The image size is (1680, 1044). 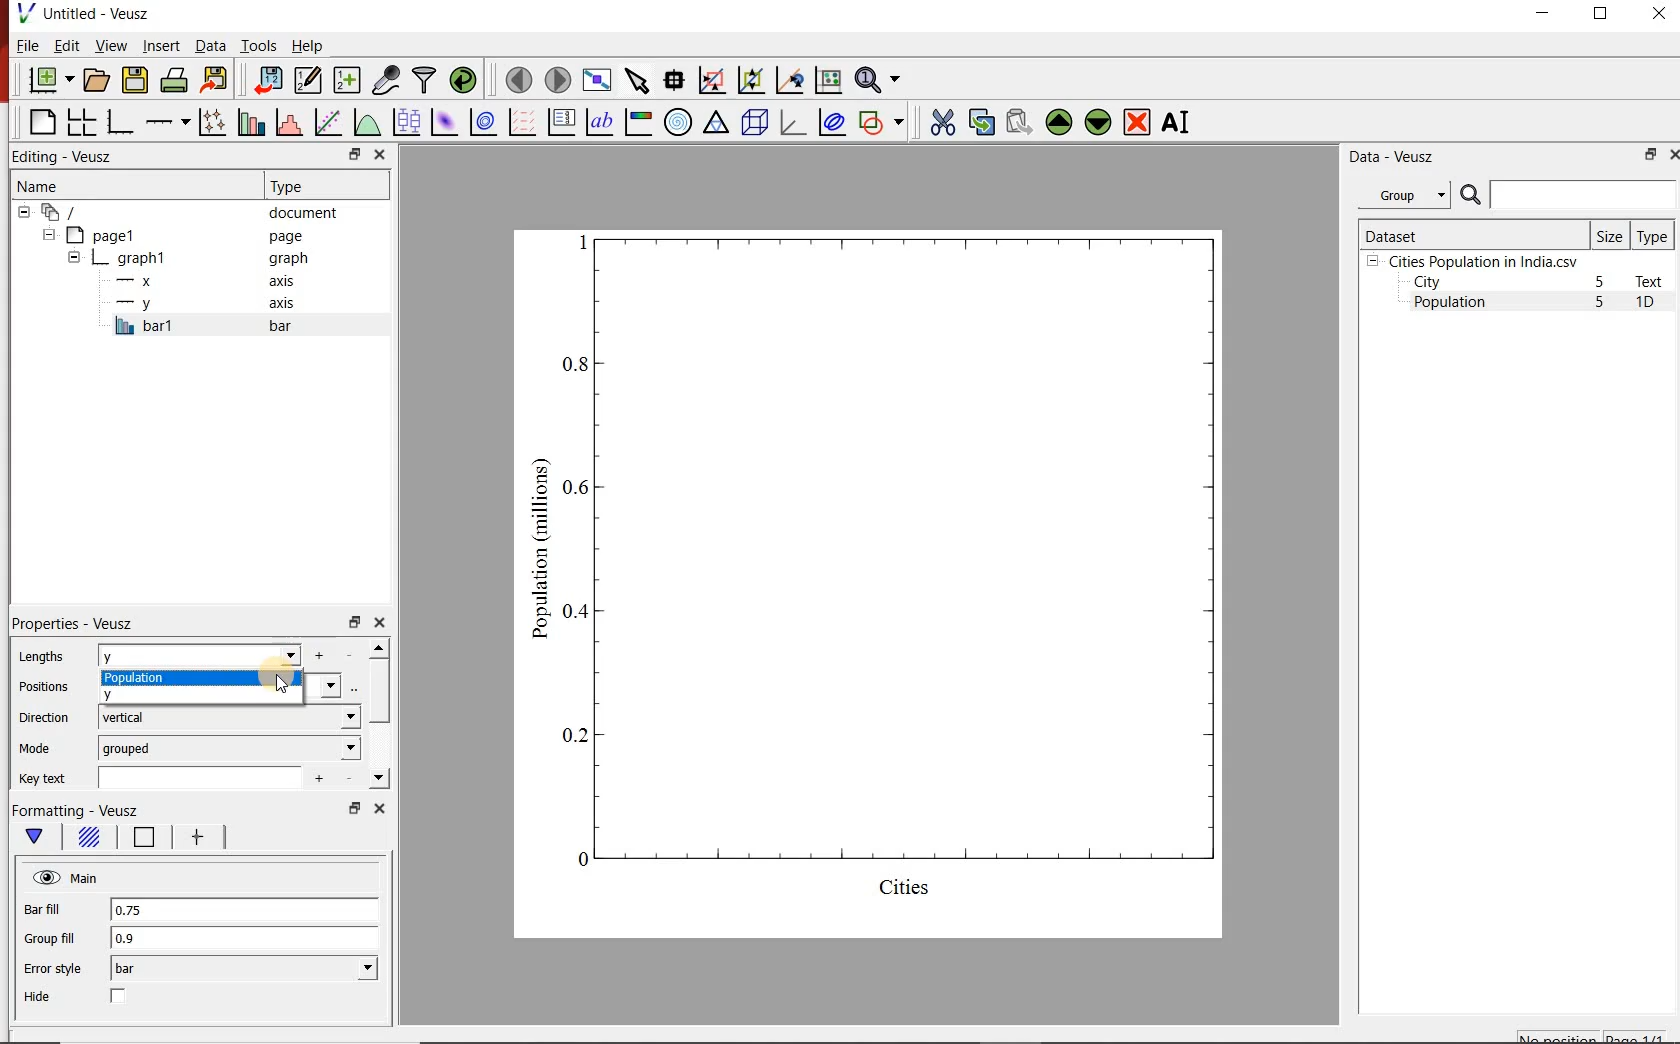 What do you see at coordinates (143, 694) in the screenshot?
I see `y` at bounding box center [143, 694].